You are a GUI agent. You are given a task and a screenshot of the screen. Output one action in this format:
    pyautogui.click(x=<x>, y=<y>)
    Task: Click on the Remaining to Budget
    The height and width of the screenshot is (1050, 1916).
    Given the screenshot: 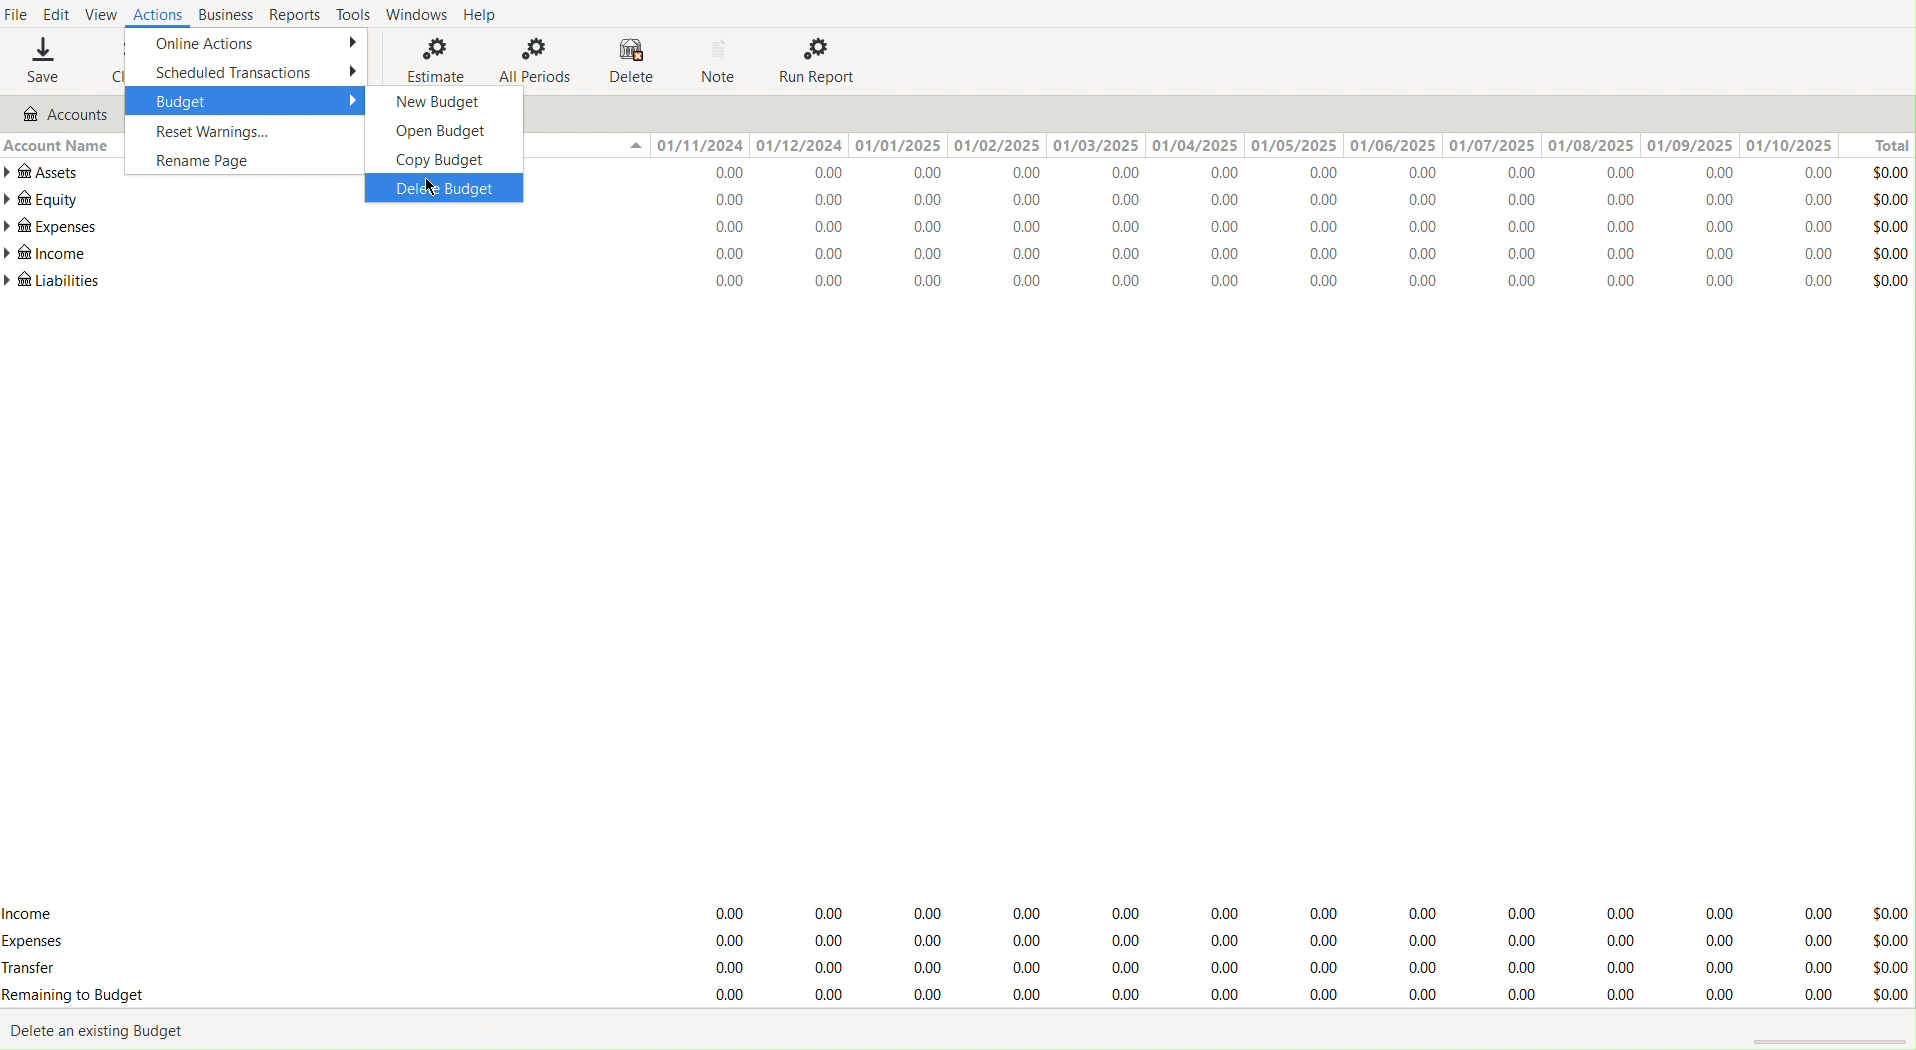 What is the action you would take?
    pyautogui.click(x=1272, y=996)
    